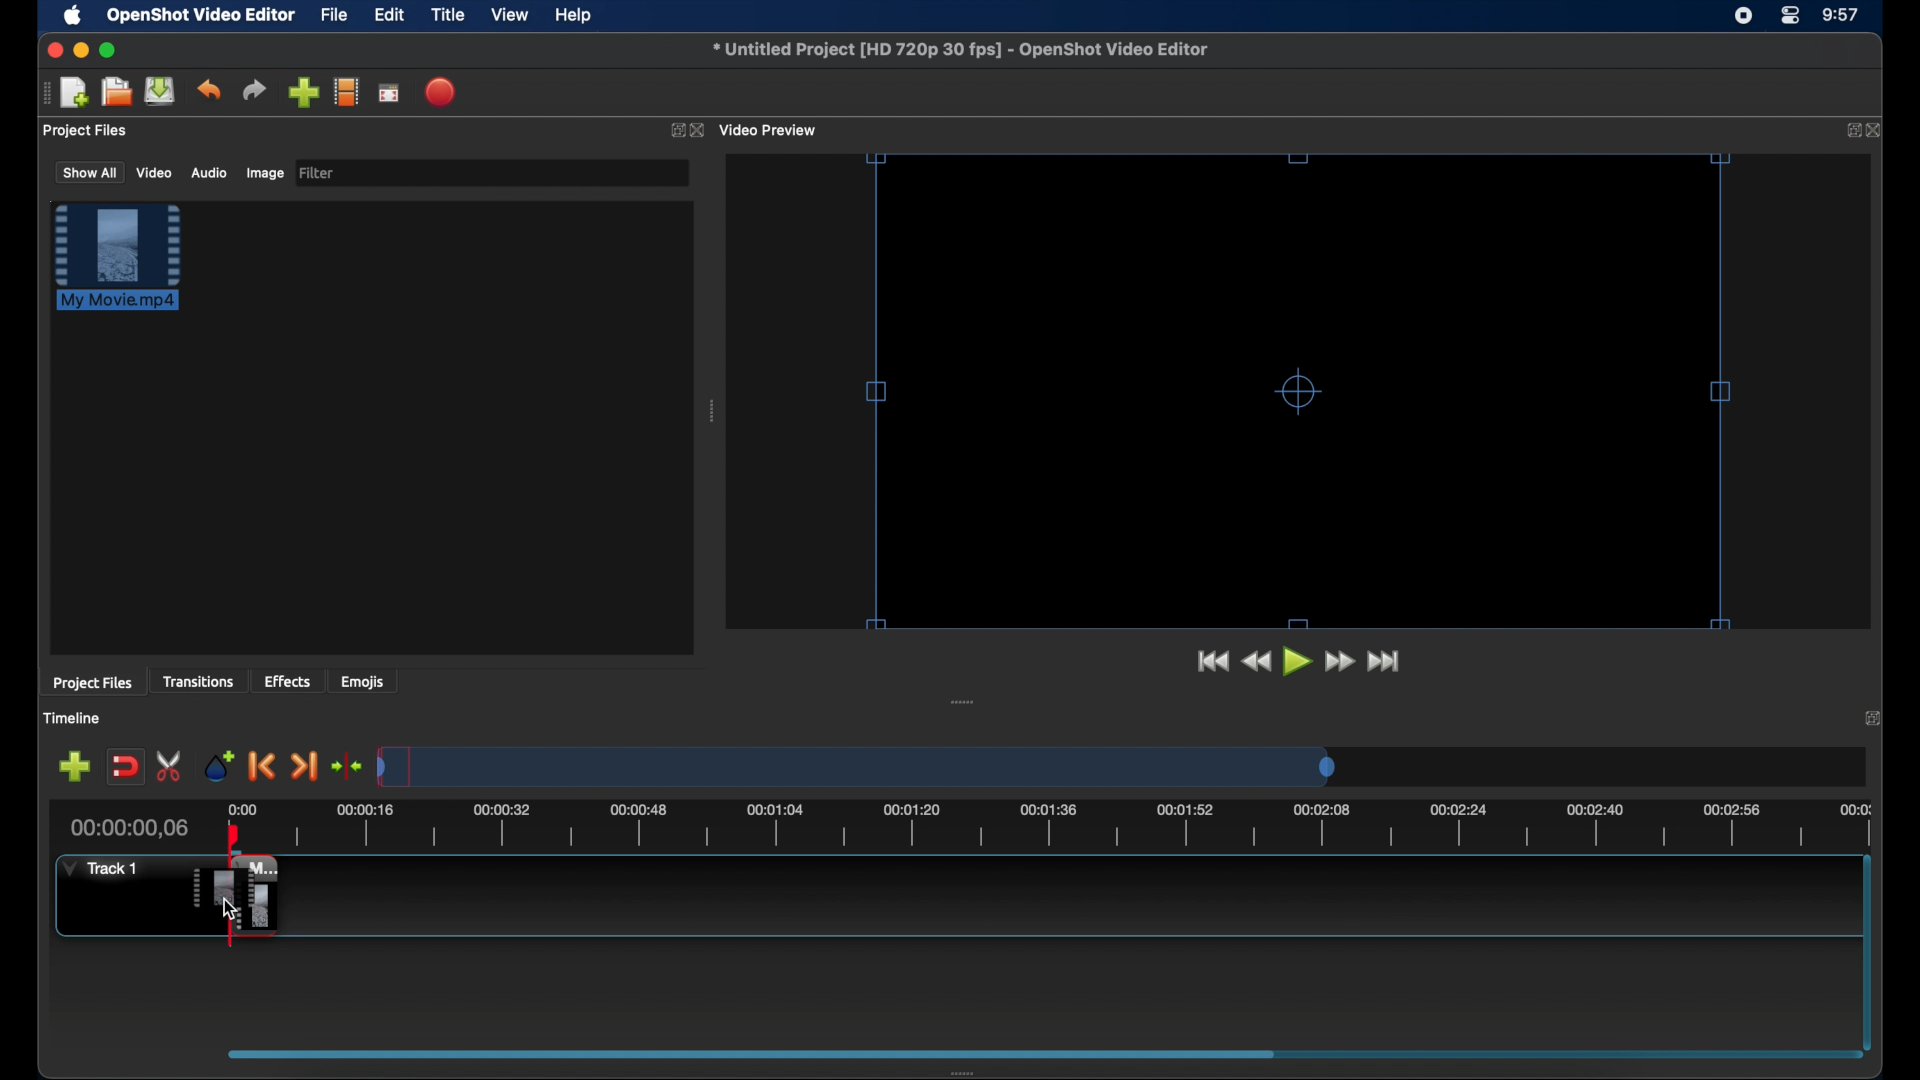 The width and height of the screenshot is (1920, 1080). Describe the element at coordinates (130, 828) in the screenshot. I see `current time indicator` at that location.